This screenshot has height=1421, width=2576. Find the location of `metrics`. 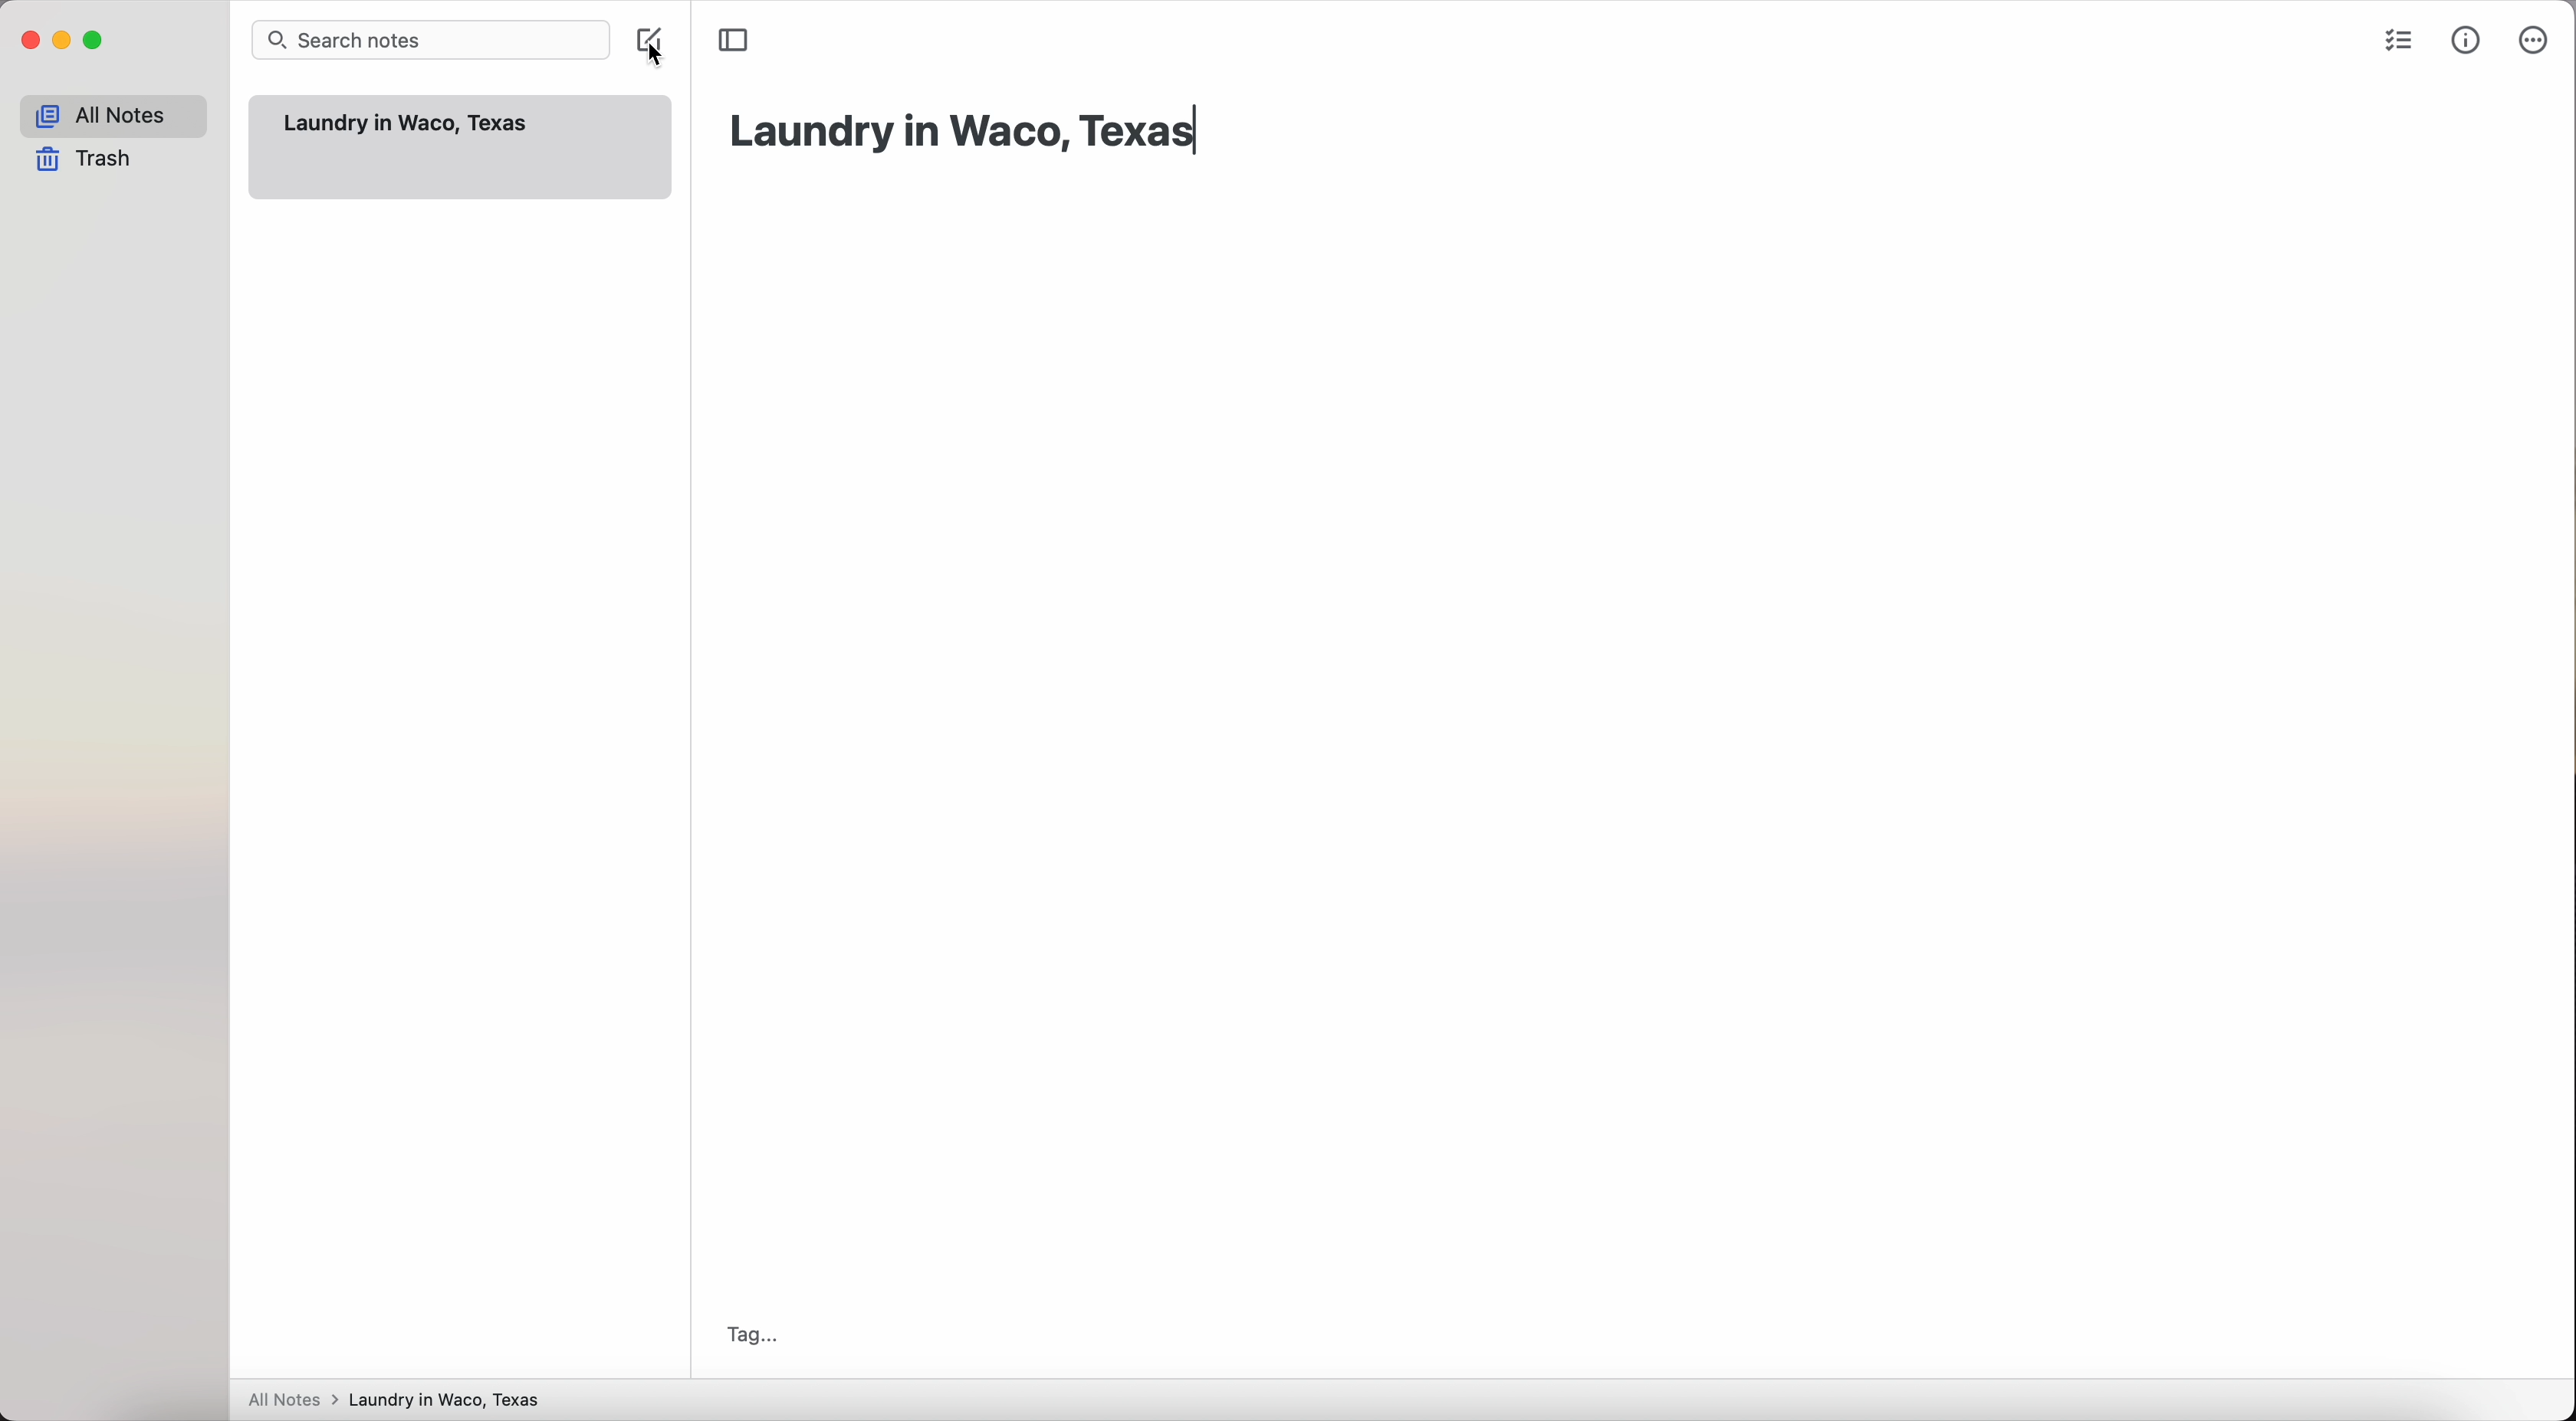

metrics is located at coordinates (2468, 39).